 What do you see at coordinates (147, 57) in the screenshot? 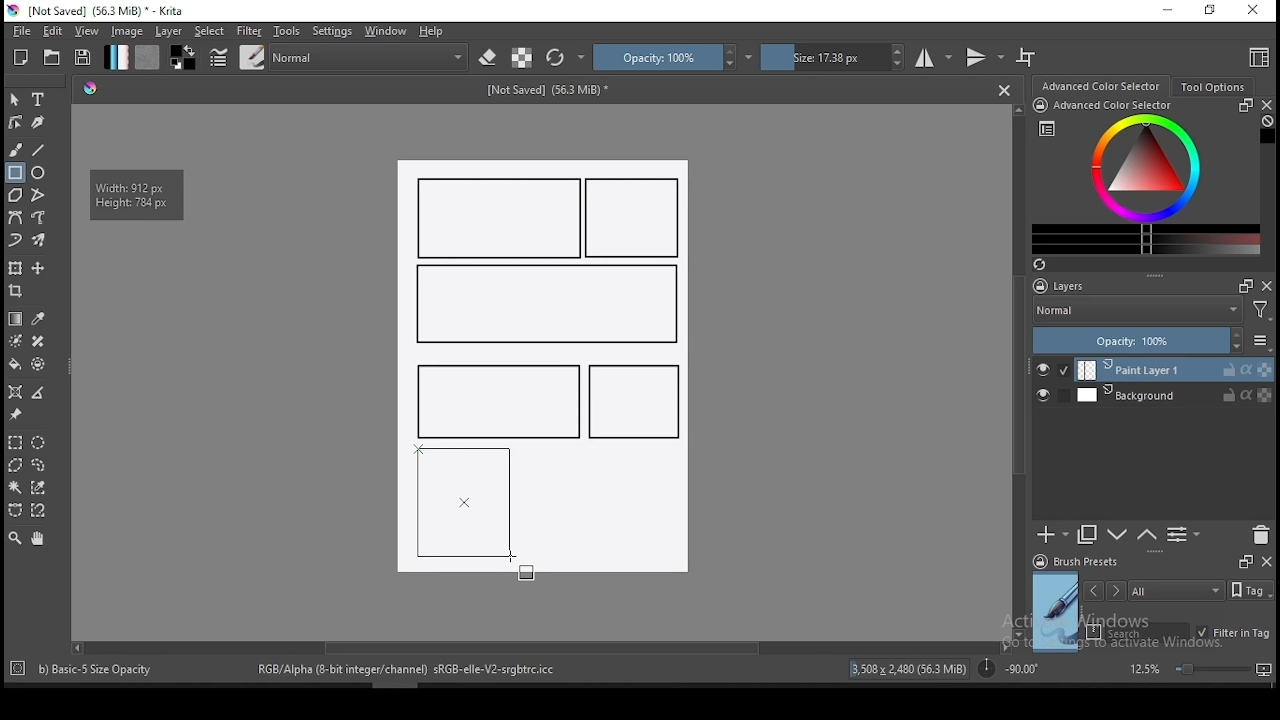
I see `pattern` at bounding box center [147, 57].